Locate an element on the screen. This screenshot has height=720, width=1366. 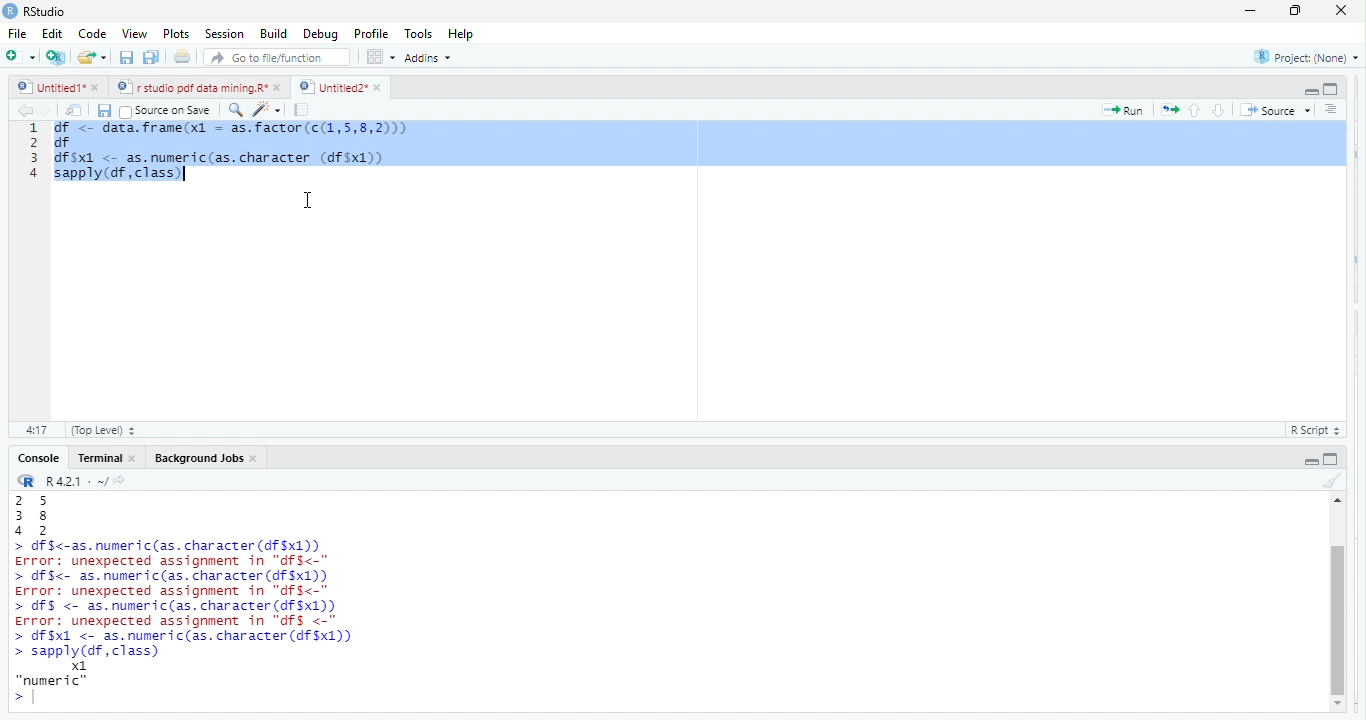
hide r script is located at coordinates (1312, 462).